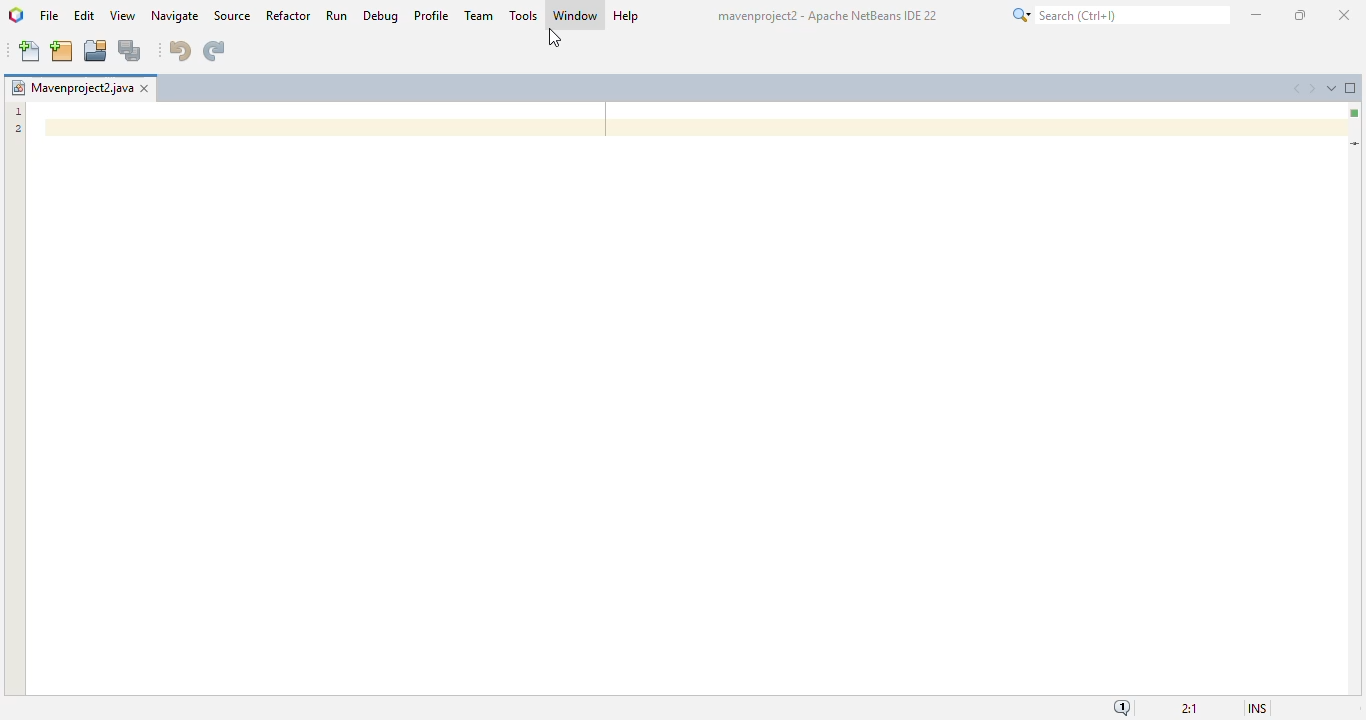 The width and height of the screenshot is (1366, 720). What do you see at coordinates (1355, 144) in the screenshot?
I see `current line` at bounding box center [1355, 144].